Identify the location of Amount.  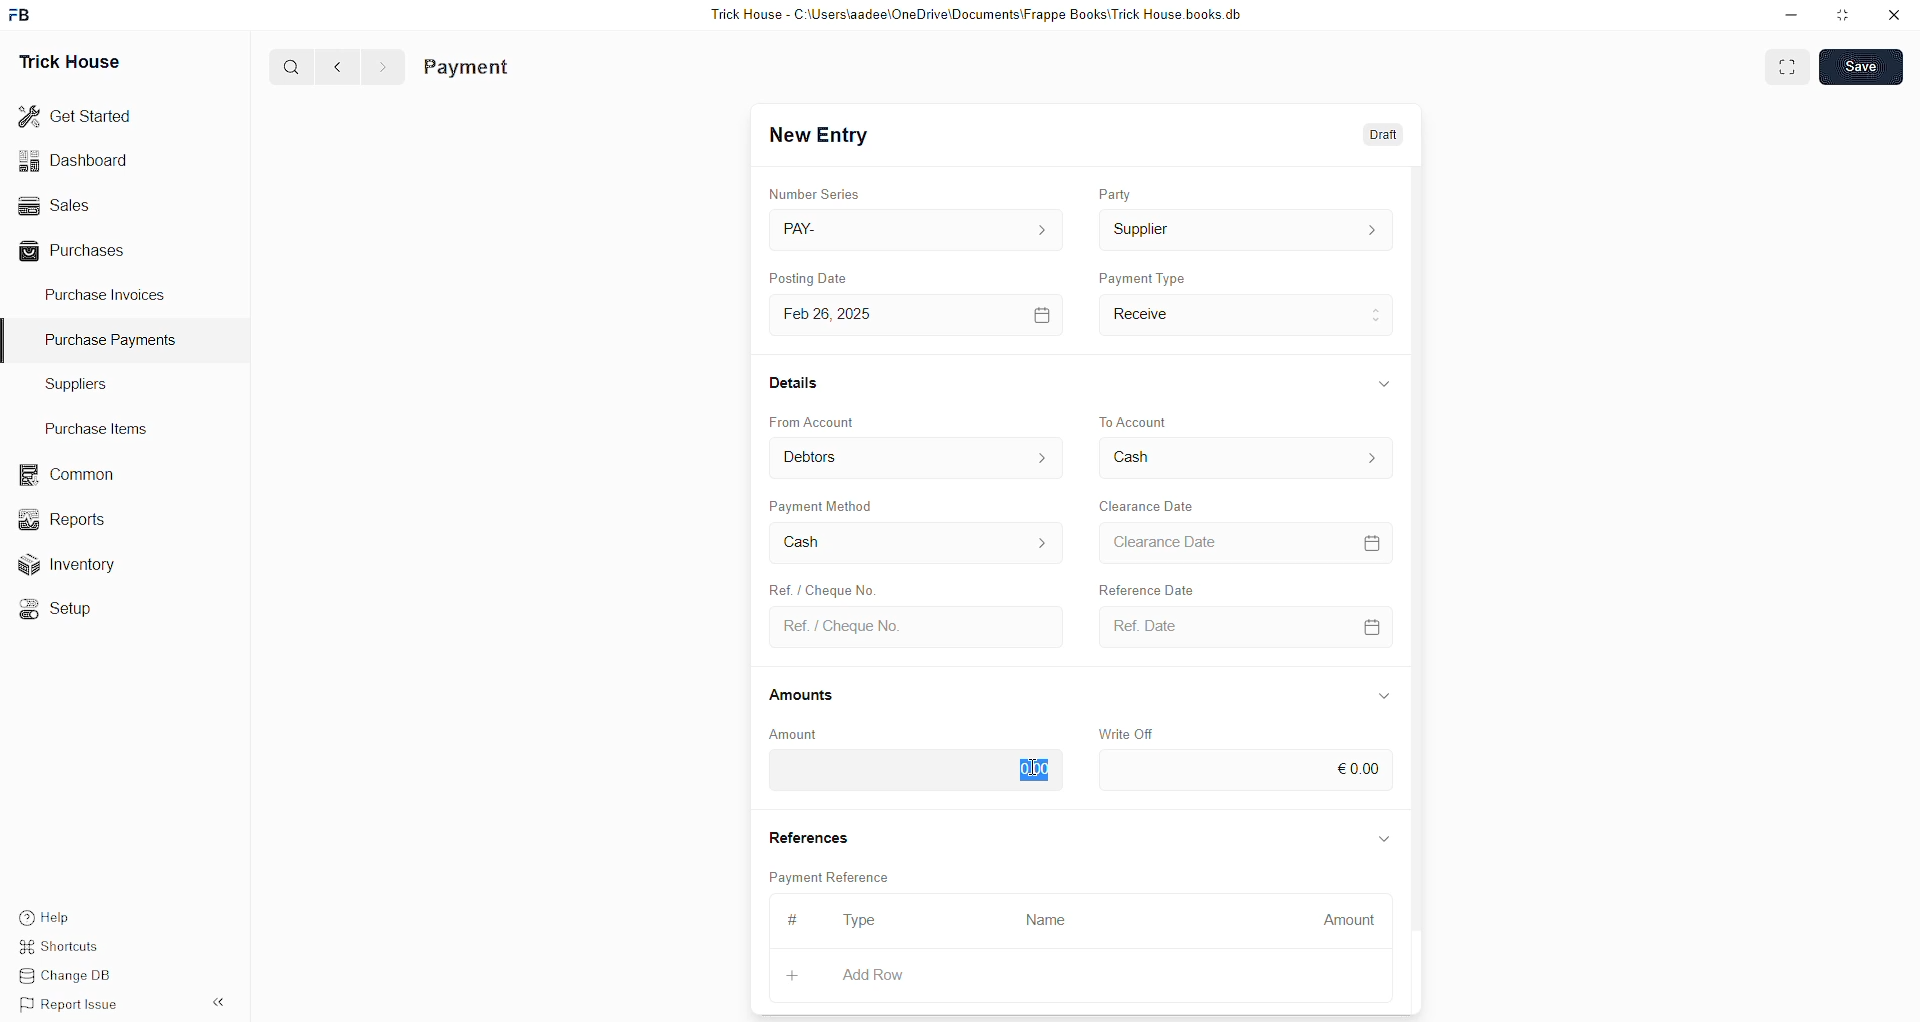
(805, 733).